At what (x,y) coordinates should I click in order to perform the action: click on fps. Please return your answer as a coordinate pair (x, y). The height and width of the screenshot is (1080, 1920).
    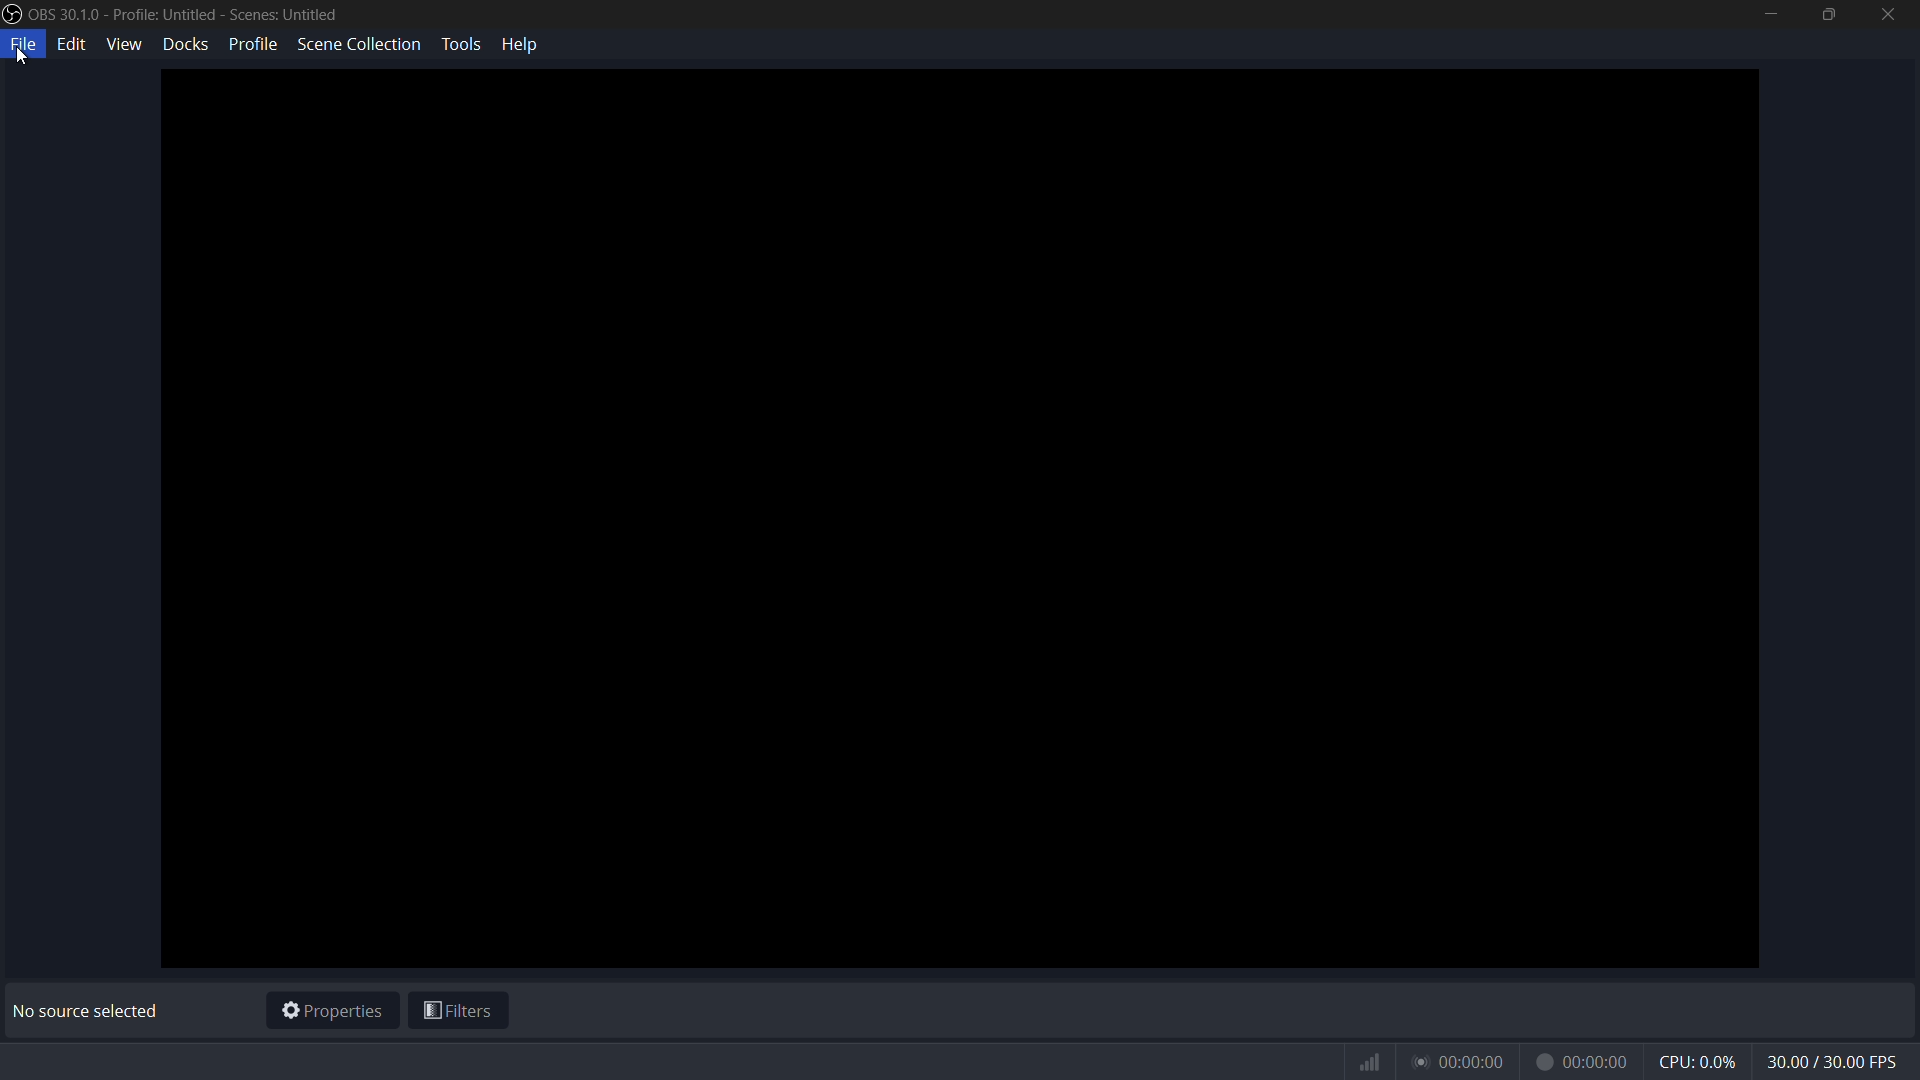
    Looking at the image, I should click on (1834, 1063).